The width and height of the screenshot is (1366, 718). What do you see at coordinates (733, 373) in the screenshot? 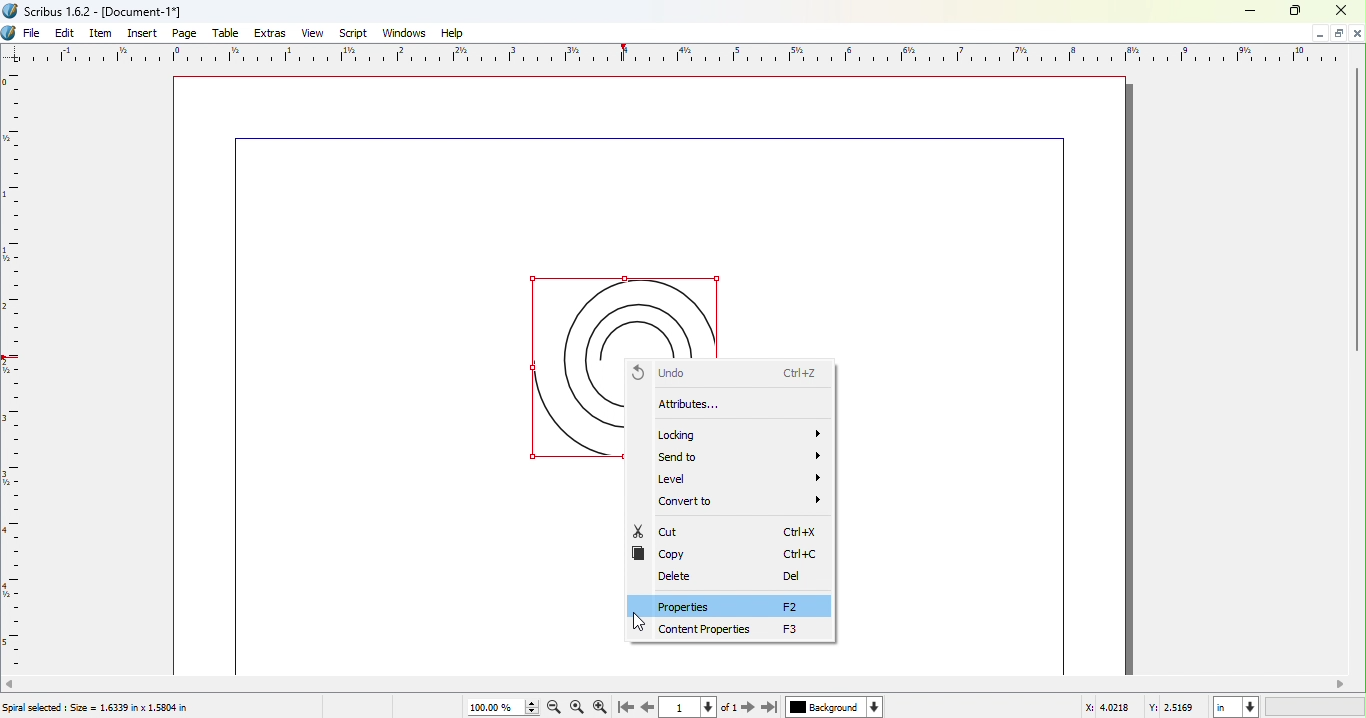
I see `Undo` at bounding box center [733, 373].